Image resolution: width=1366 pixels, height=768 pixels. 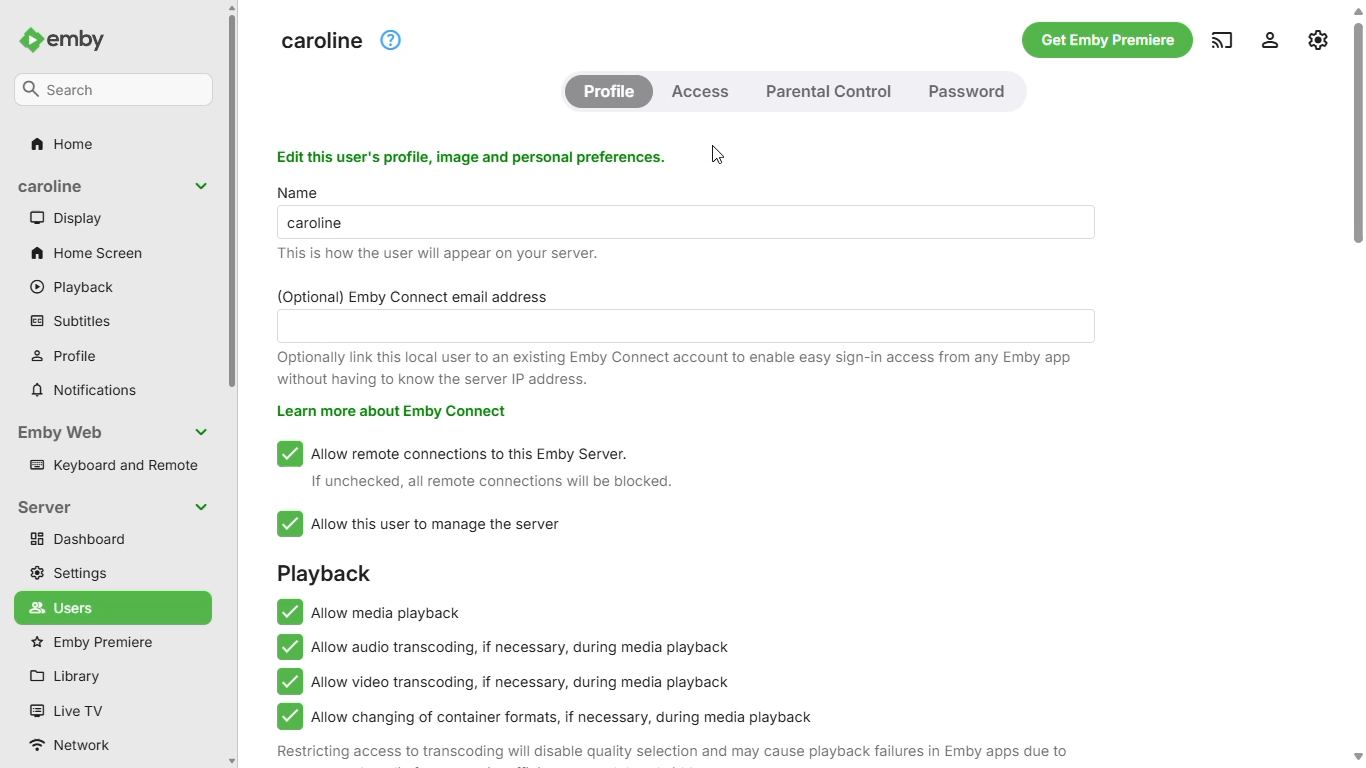 I want to click on allow remote connections to this emby server., so click(x=450, y=452).